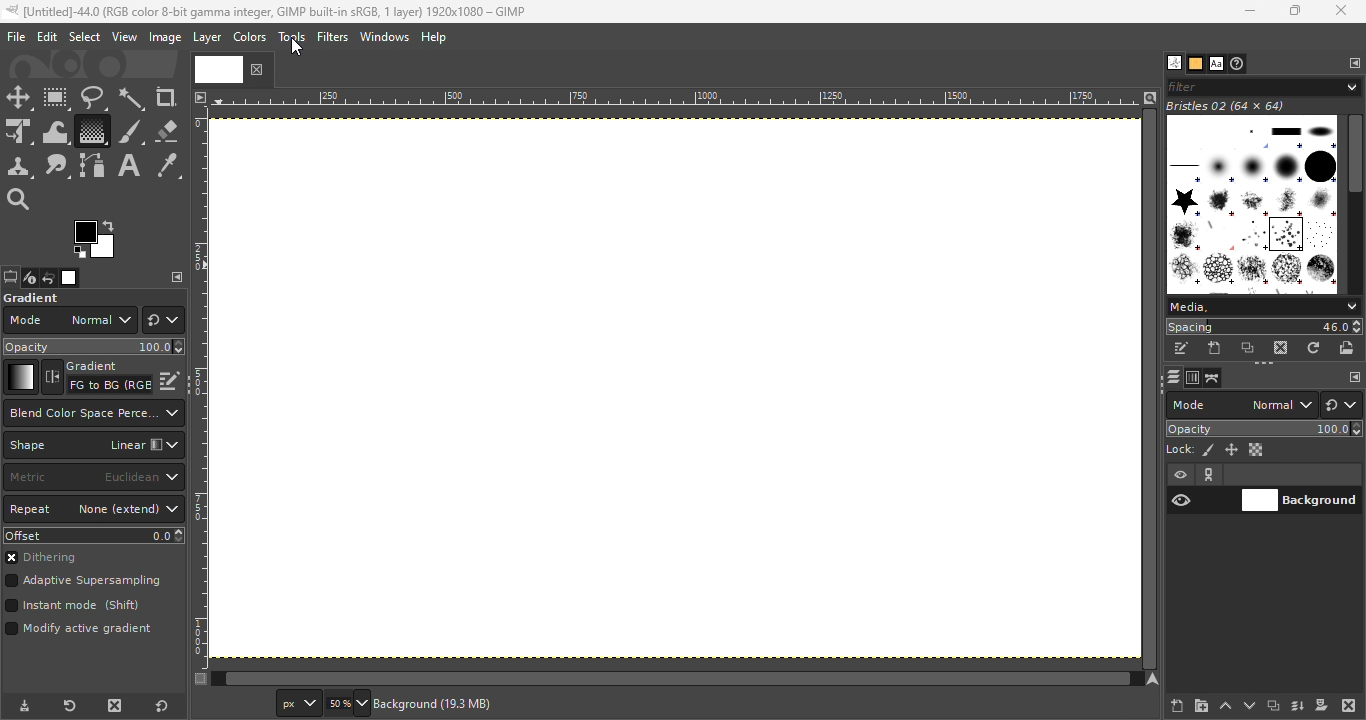 Image resolution: width=1366 pixels, height=720 pixels. What do you see at coordinates (1355, 201) in the screenshot?
I see `Scroll bar` at bounding box center [1355, 201].